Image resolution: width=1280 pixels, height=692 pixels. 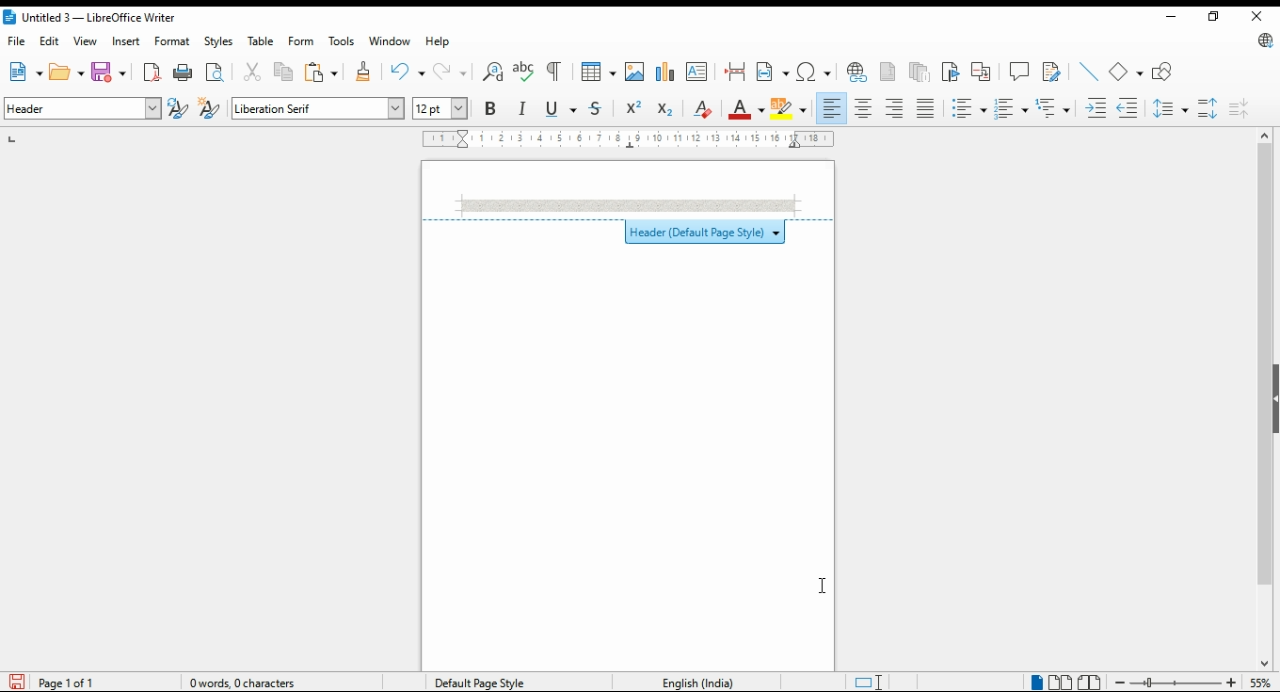 I want to click on icon and filename, so click(x=91, y=19).